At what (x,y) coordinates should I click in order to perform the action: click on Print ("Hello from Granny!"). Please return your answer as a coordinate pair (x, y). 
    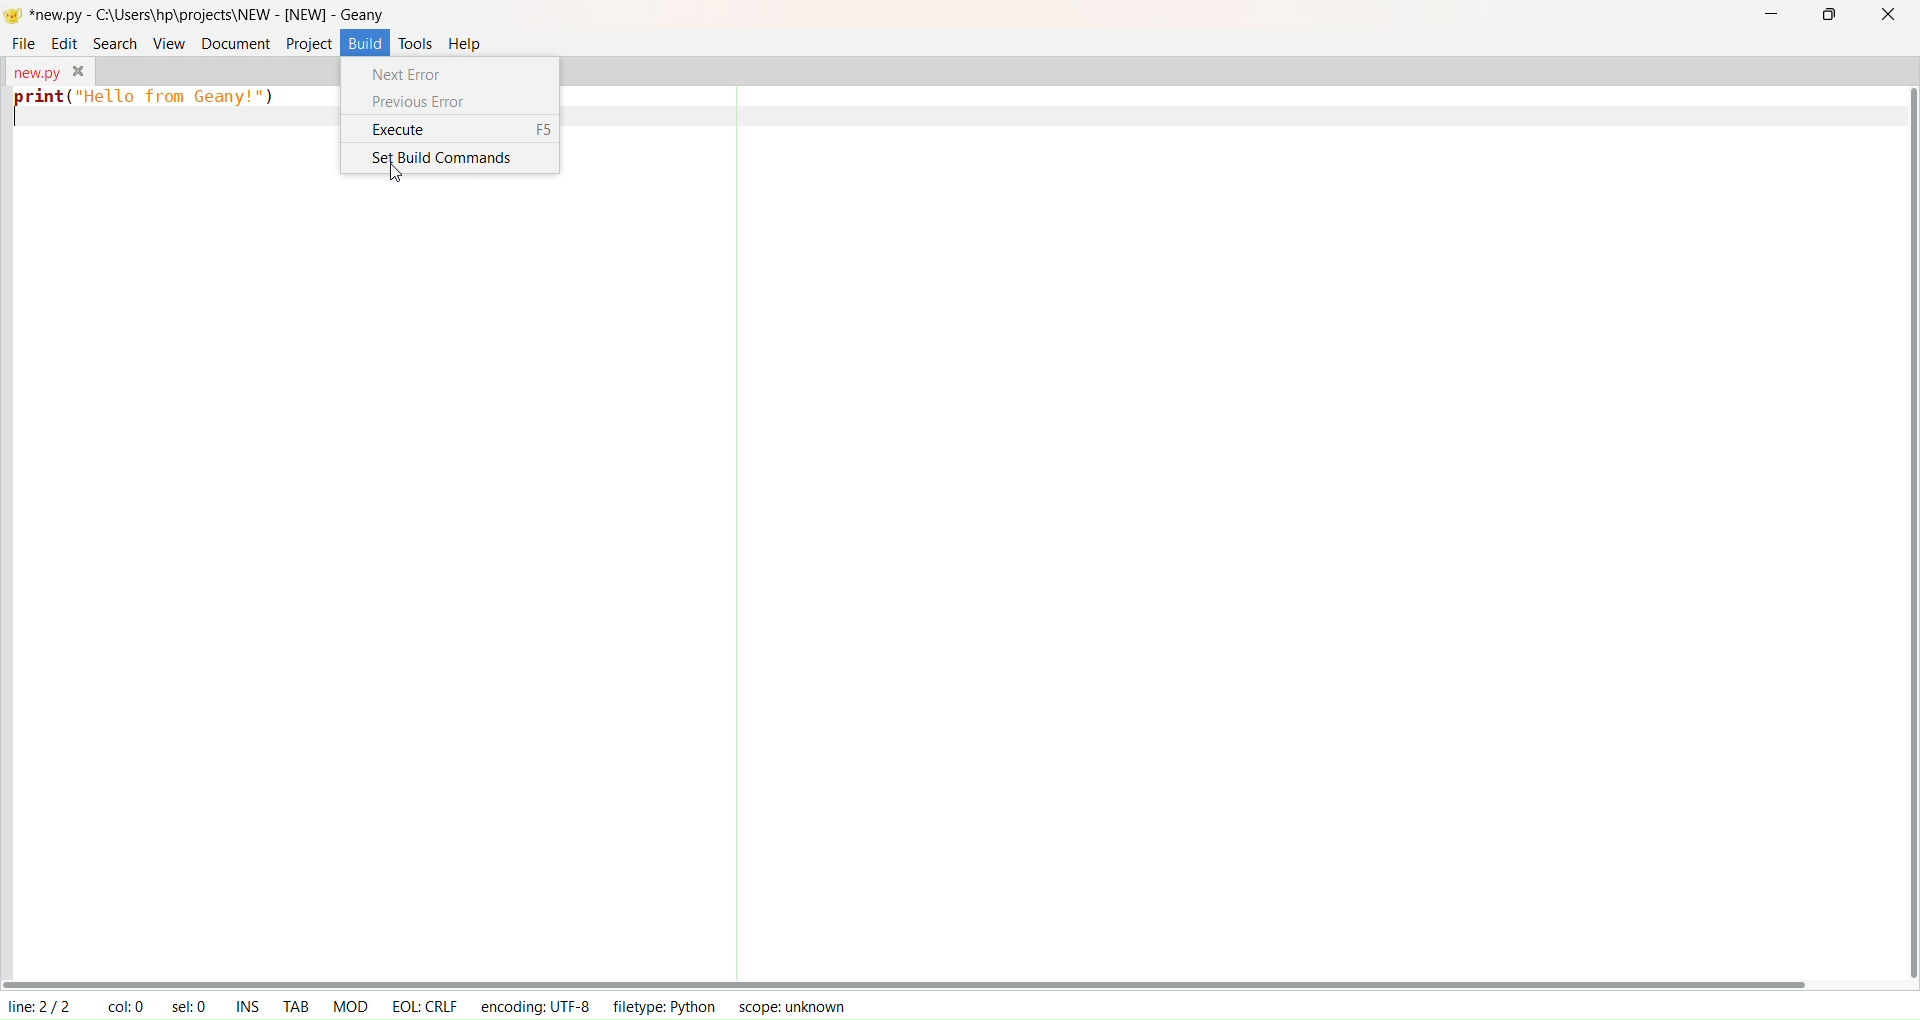
    Looking at the image, I should click on (148, 101).